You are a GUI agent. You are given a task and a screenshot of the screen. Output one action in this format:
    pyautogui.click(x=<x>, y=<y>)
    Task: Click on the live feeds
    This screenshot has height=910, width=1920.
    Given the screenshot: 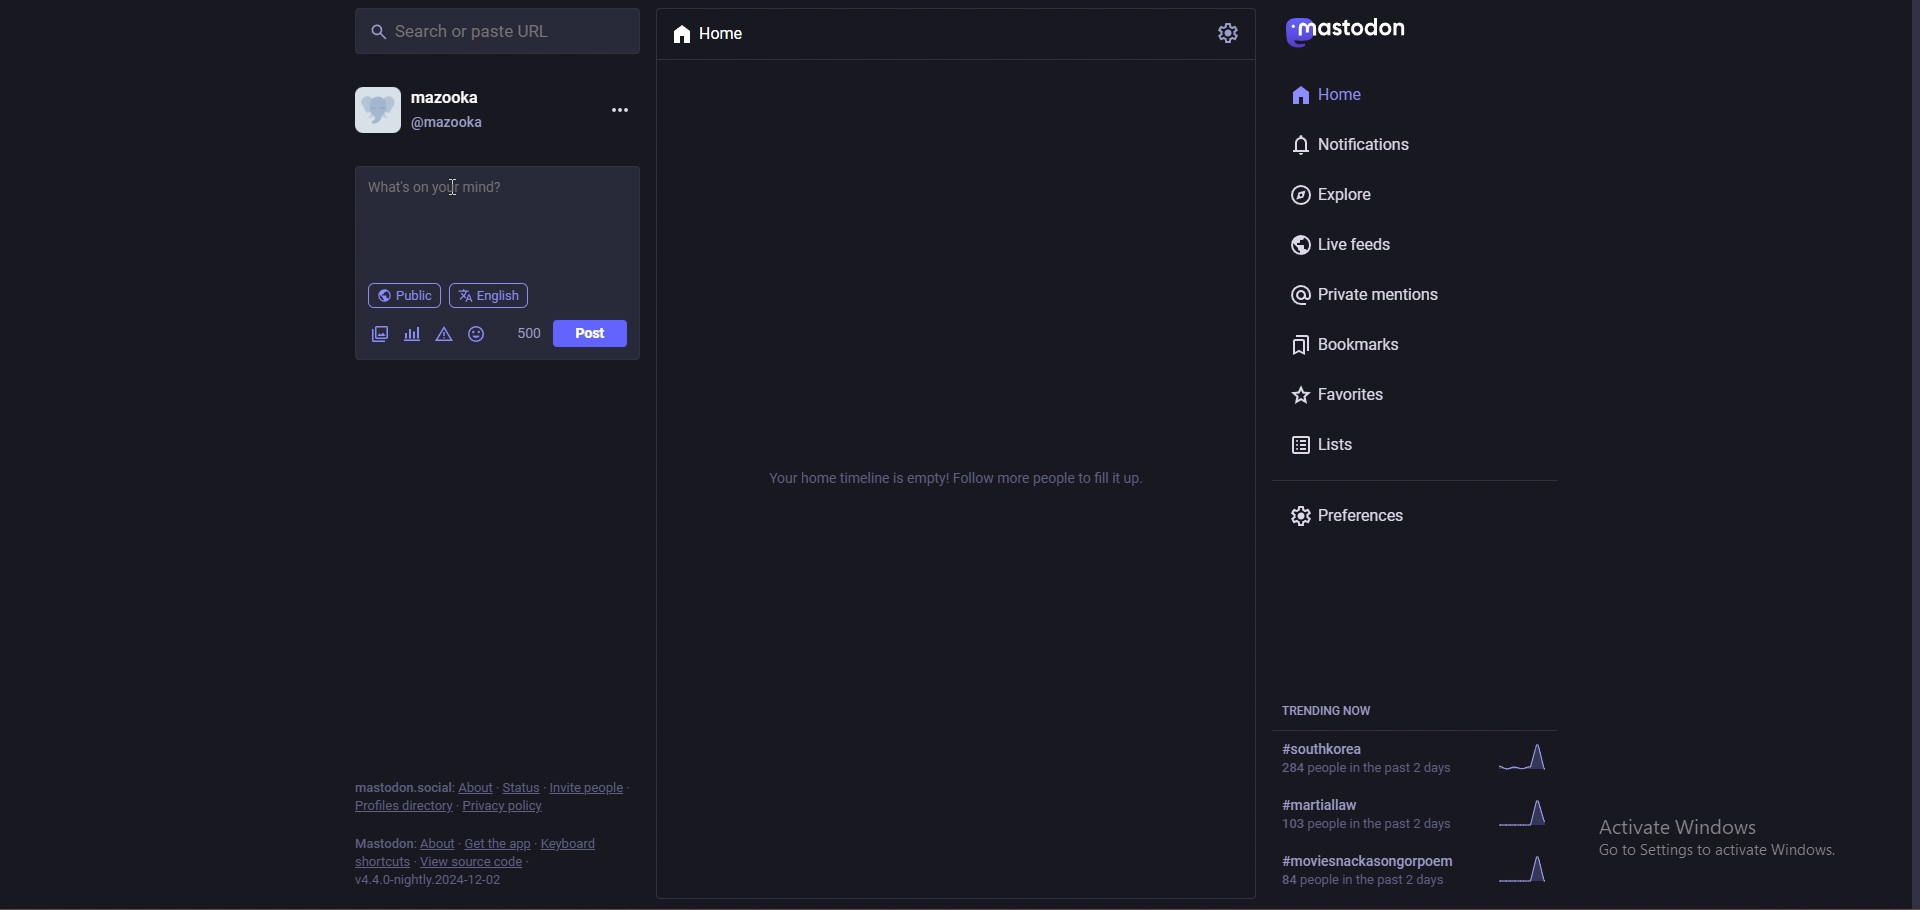 What is the action you would take?
    pyautogui.click(x=1399, y=245)
    